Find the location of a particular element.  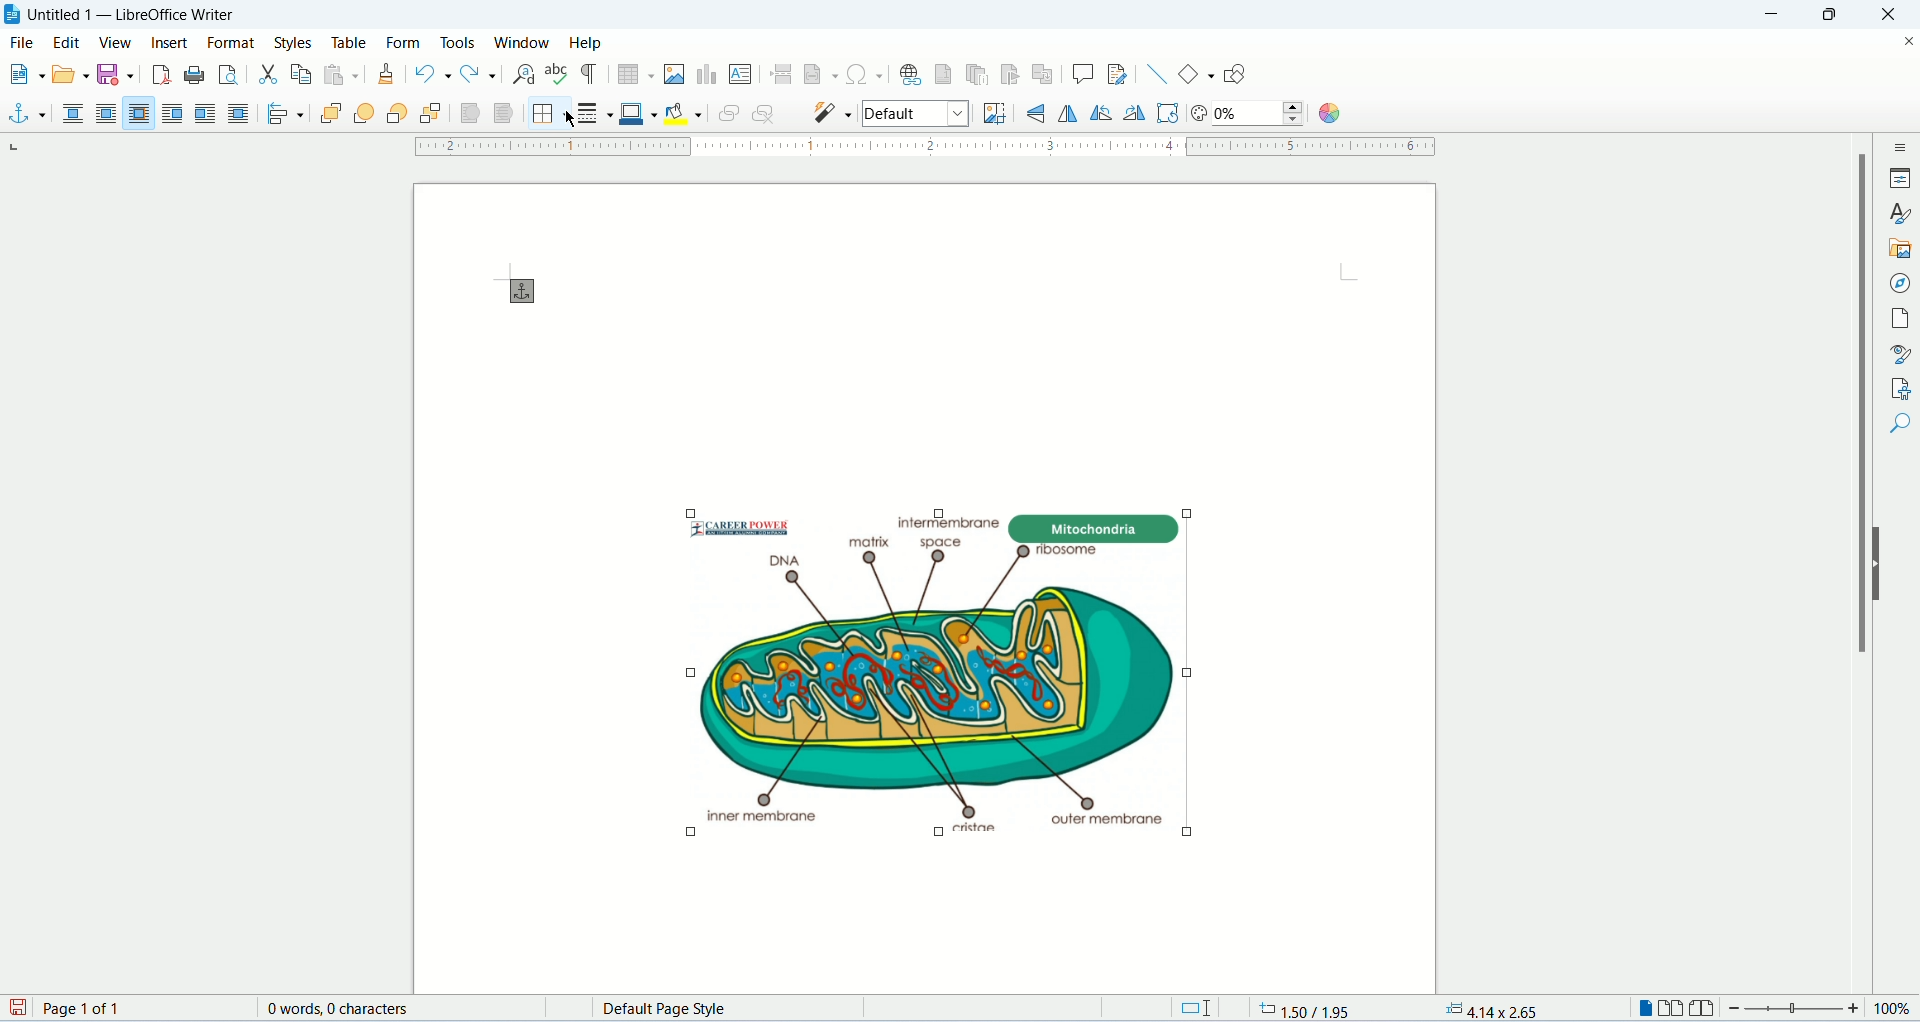

single page view is located at coordinates (1642, 1010).